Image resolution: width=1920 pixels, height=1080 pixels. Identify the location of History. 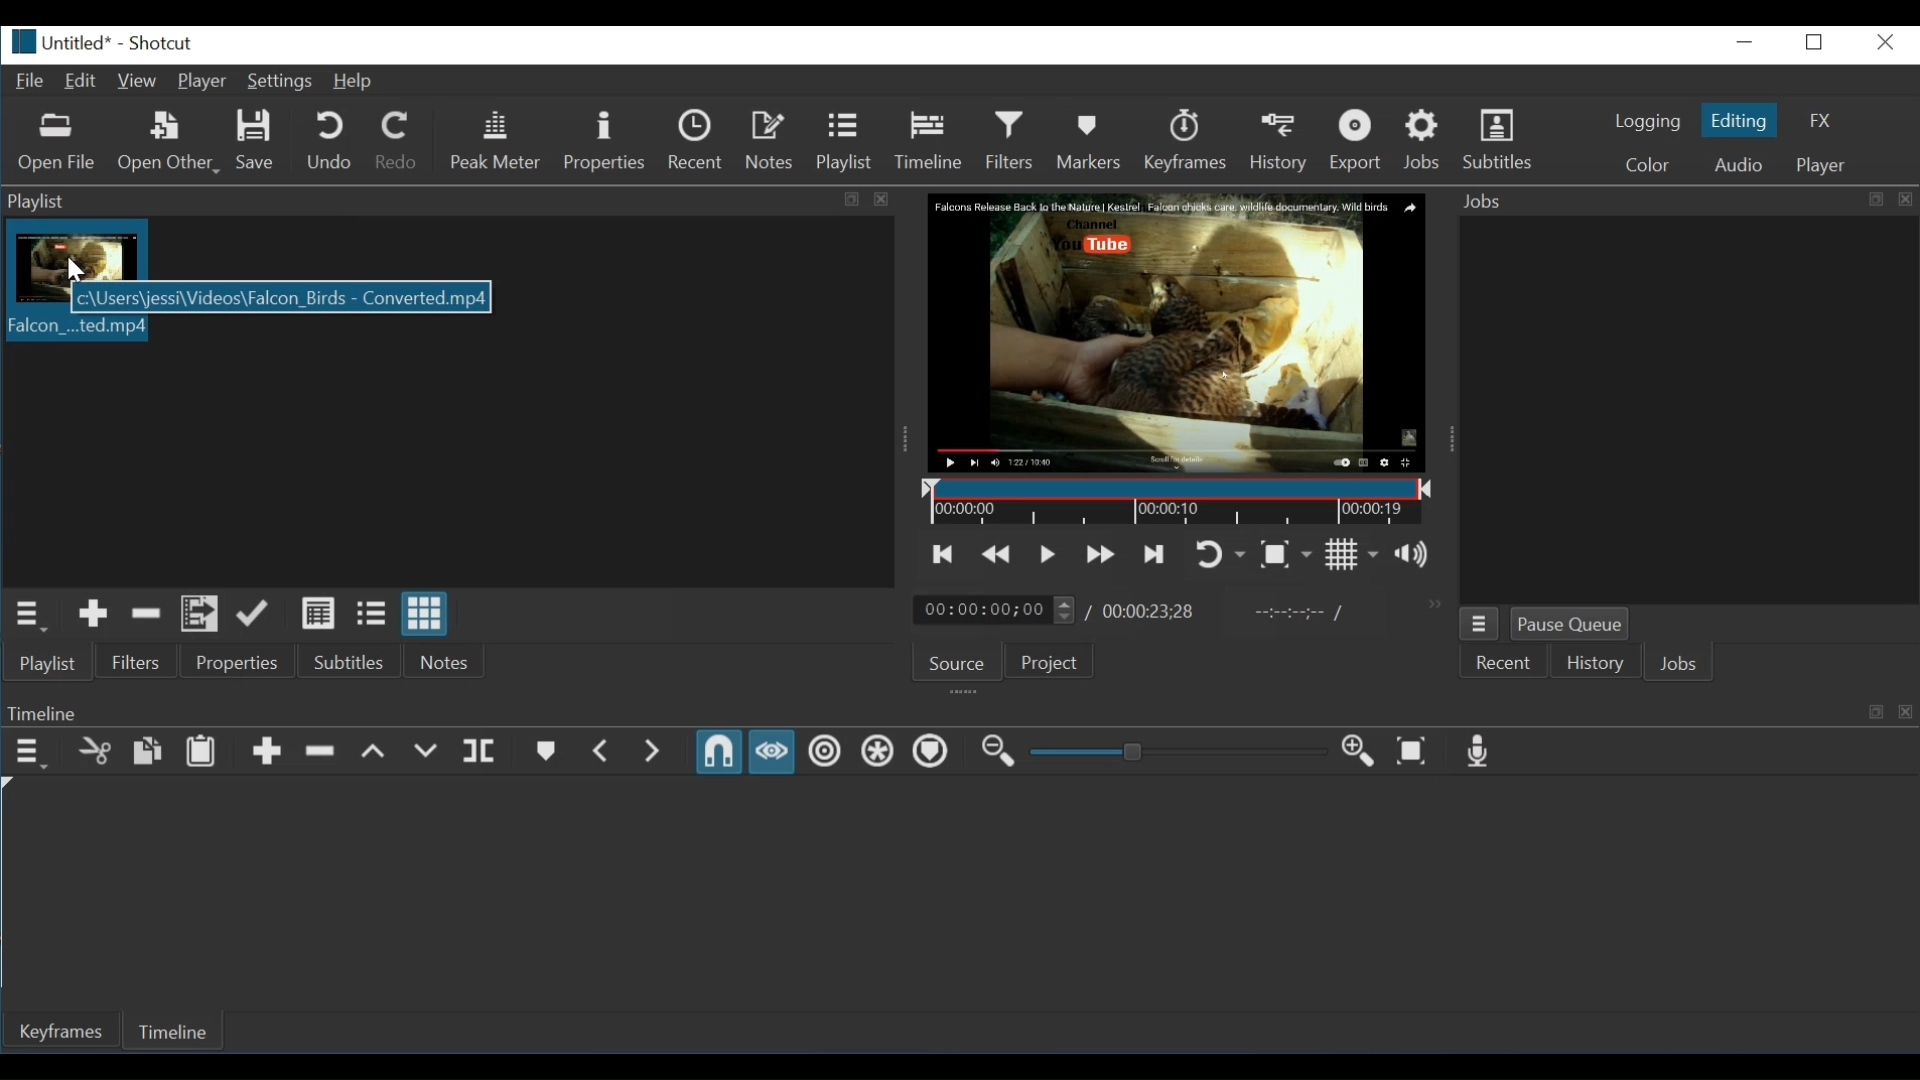
(1589, 666).